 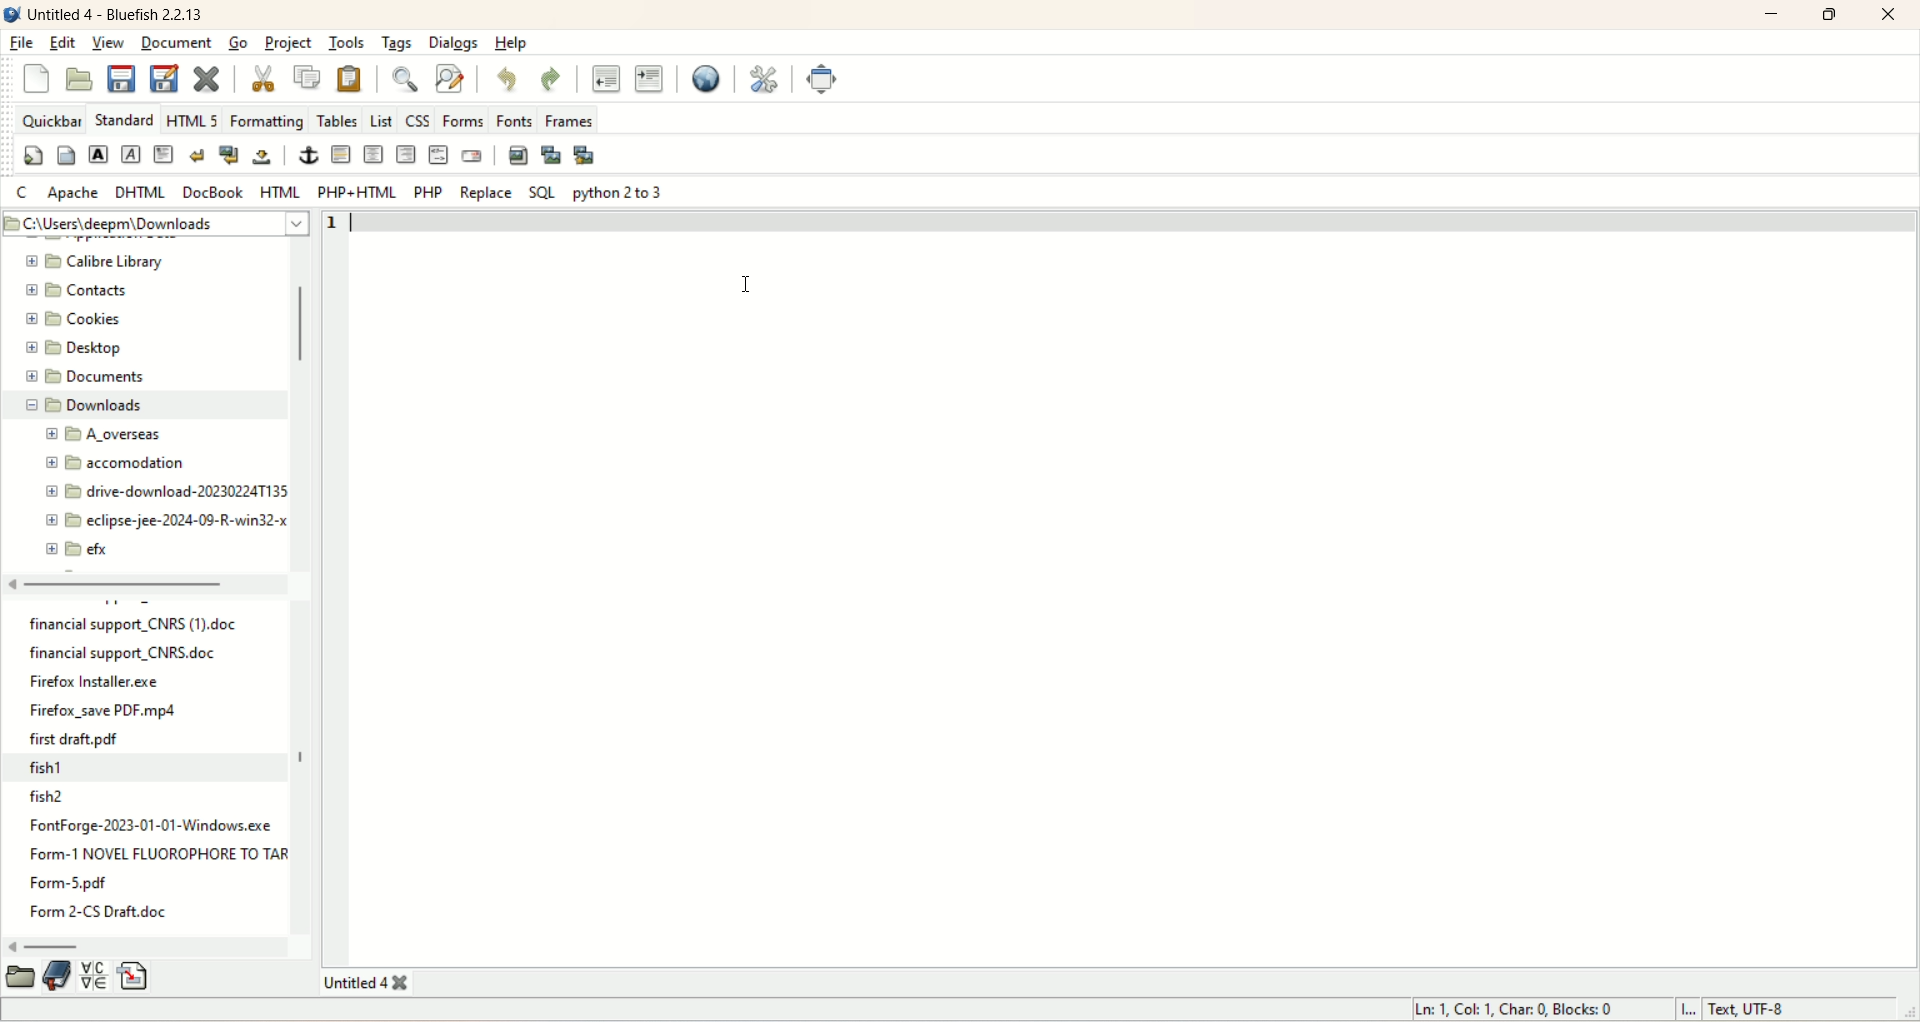 What do you see at coordinates (511, 44) in the screenshot?
I see `help` at bounding box center [511, 44].